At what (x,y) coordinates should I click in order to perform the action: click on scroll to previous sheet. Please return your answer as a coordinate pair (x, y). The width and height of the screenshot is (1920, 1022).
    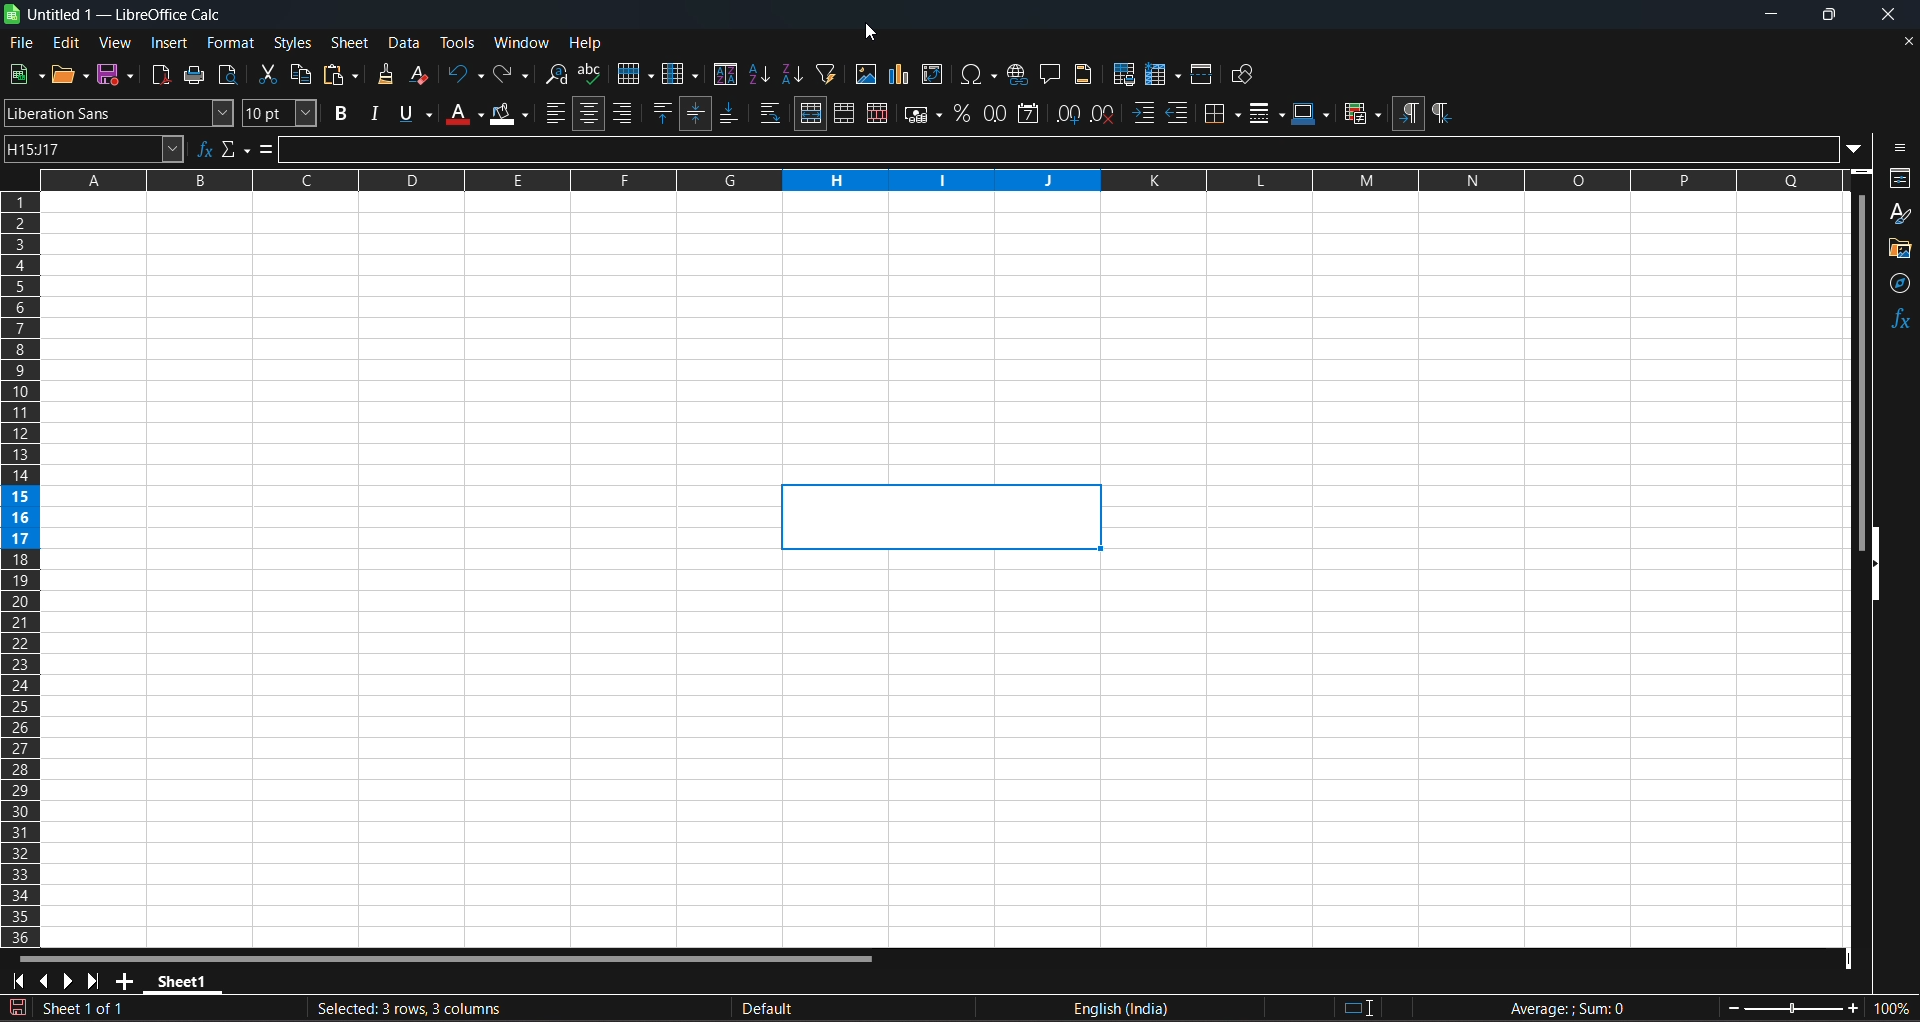
    Looking at the image, I should click on (48, 980).